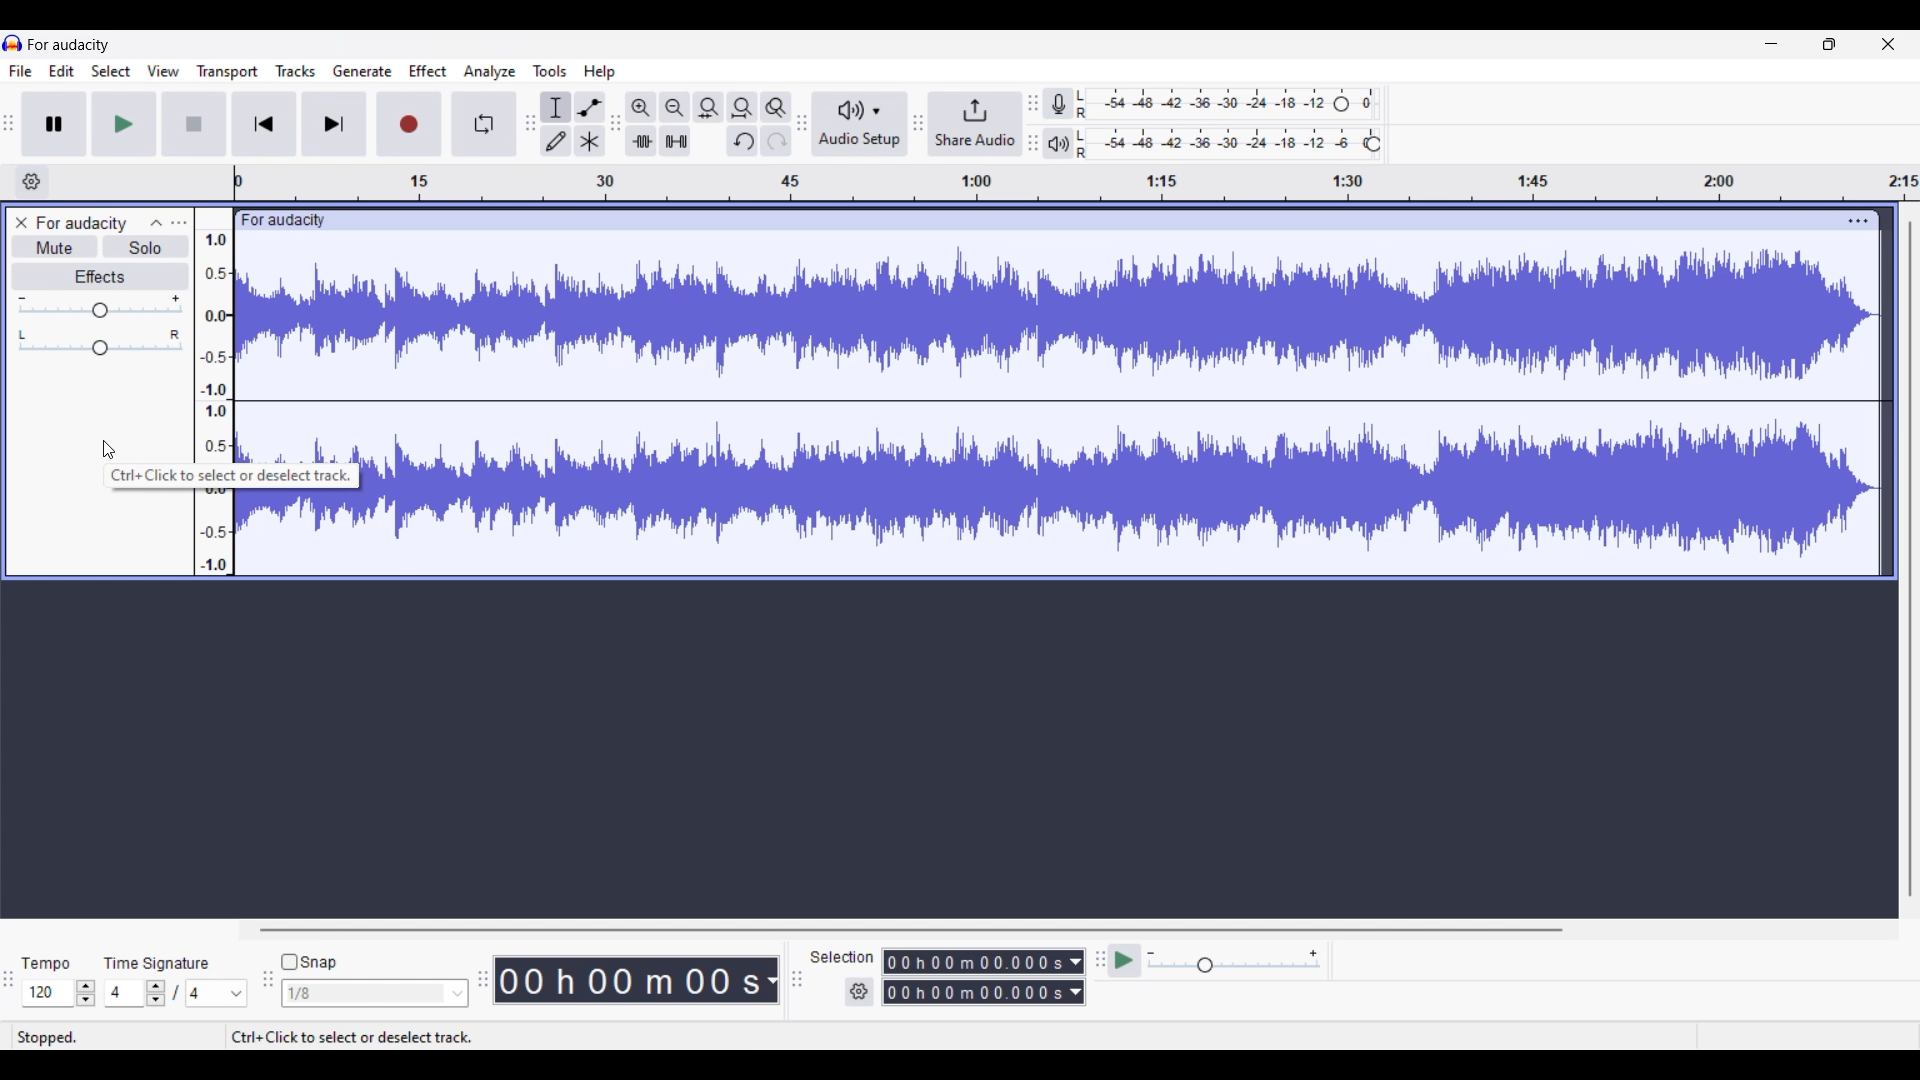  I want to click on Tracks menu, so click(296, 71).